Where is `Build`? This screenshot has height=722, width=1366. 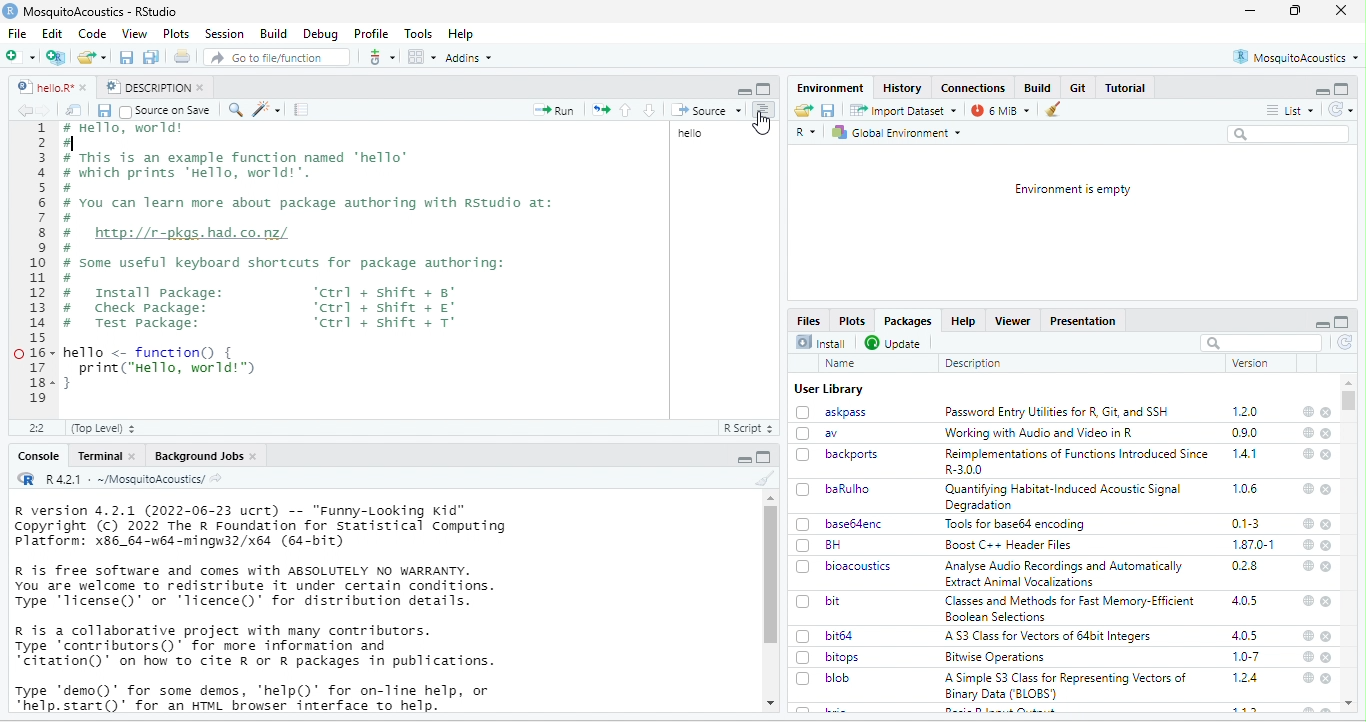
Build is located at coordinates (1039, 87).